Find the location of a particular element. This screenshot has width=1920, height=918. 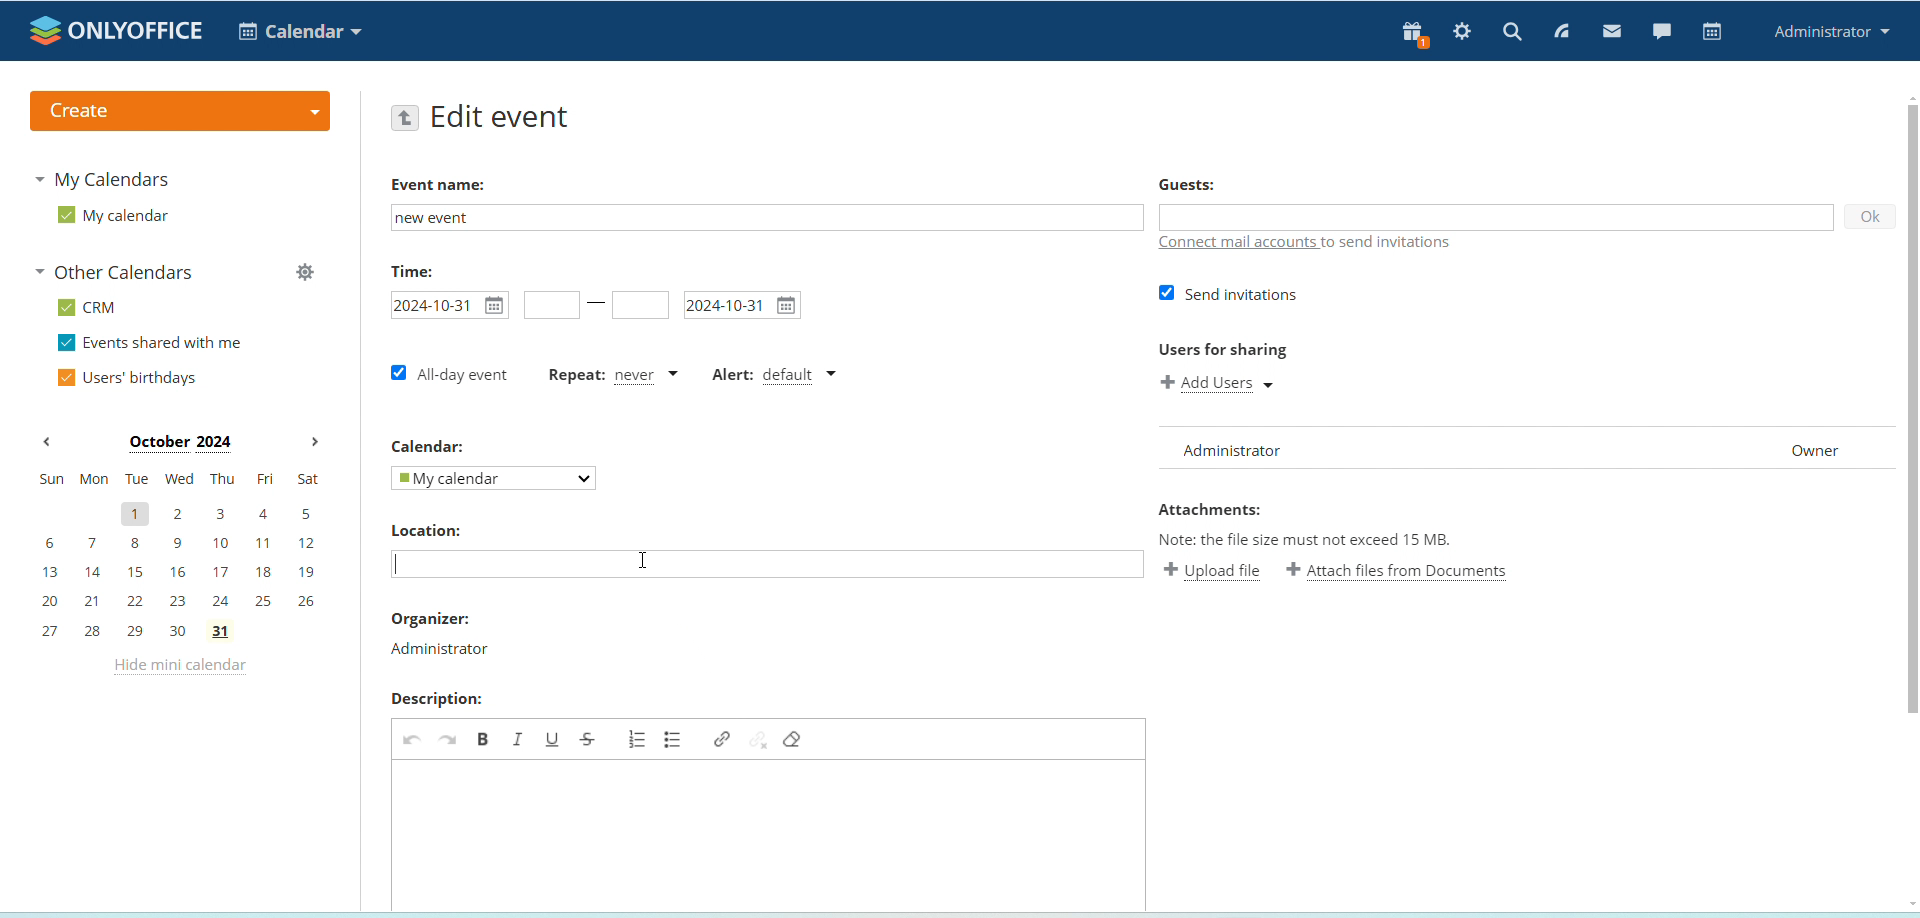

line is located at coordinates (597, 303).